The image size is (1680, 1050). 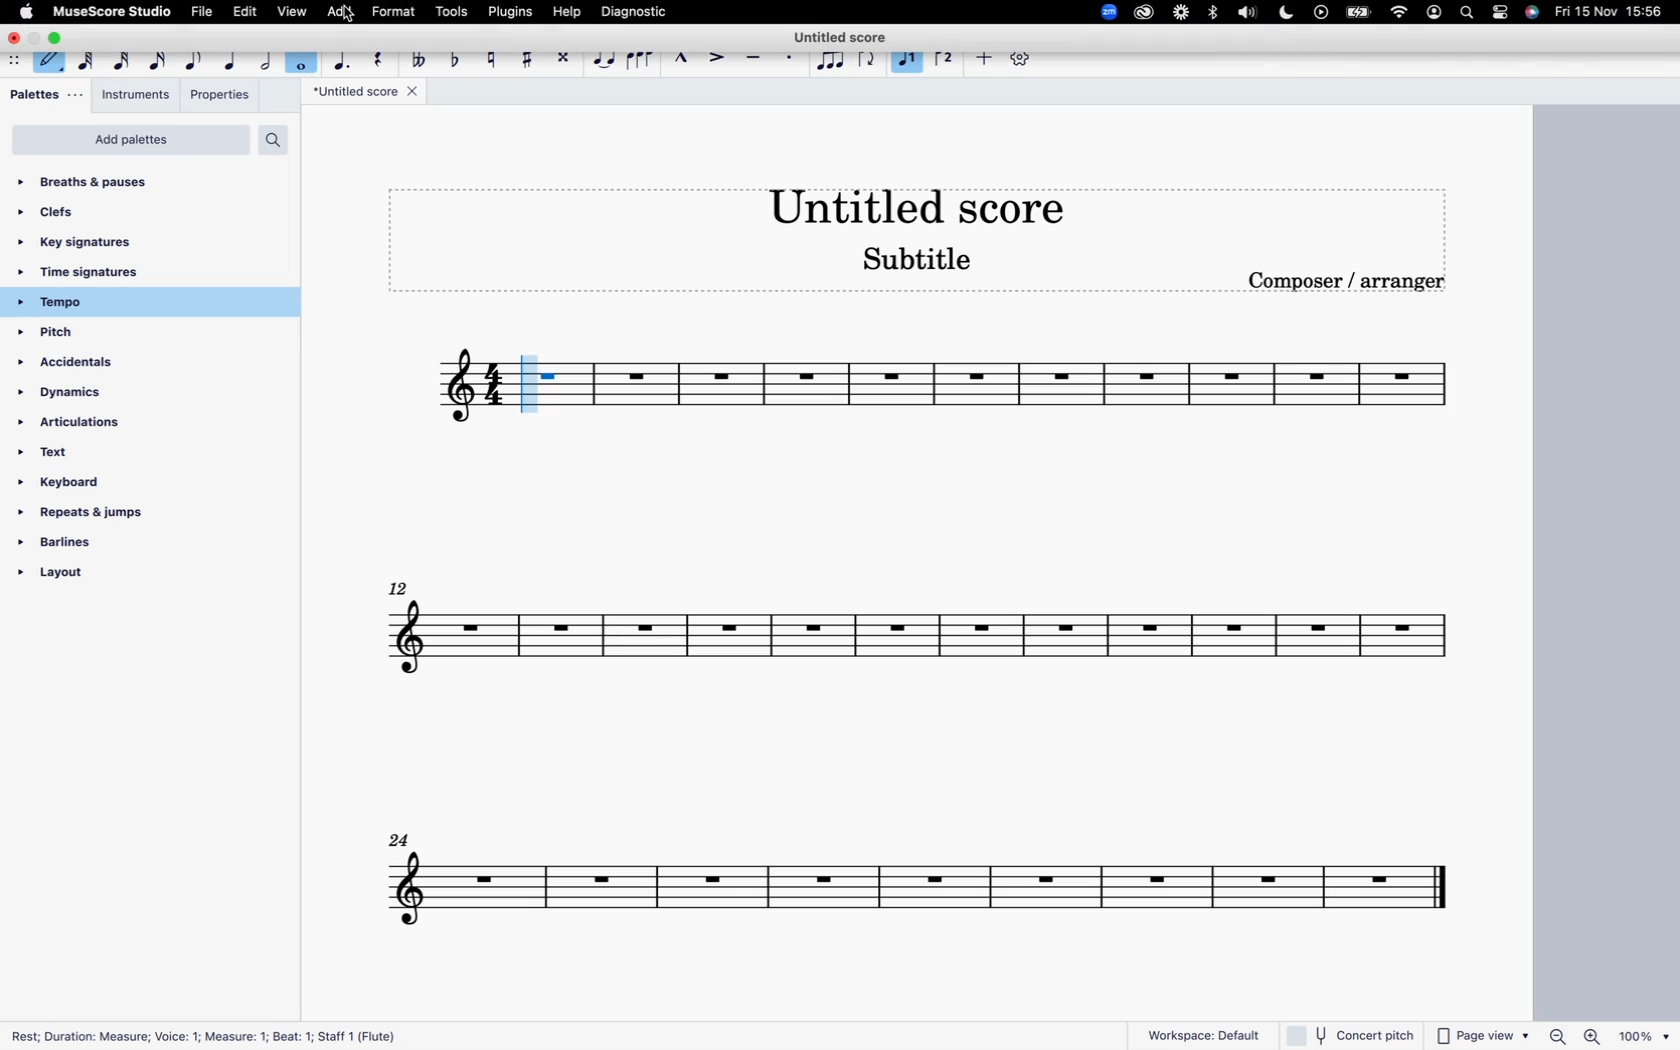 I want to click on text, so click(x=101, y=456).